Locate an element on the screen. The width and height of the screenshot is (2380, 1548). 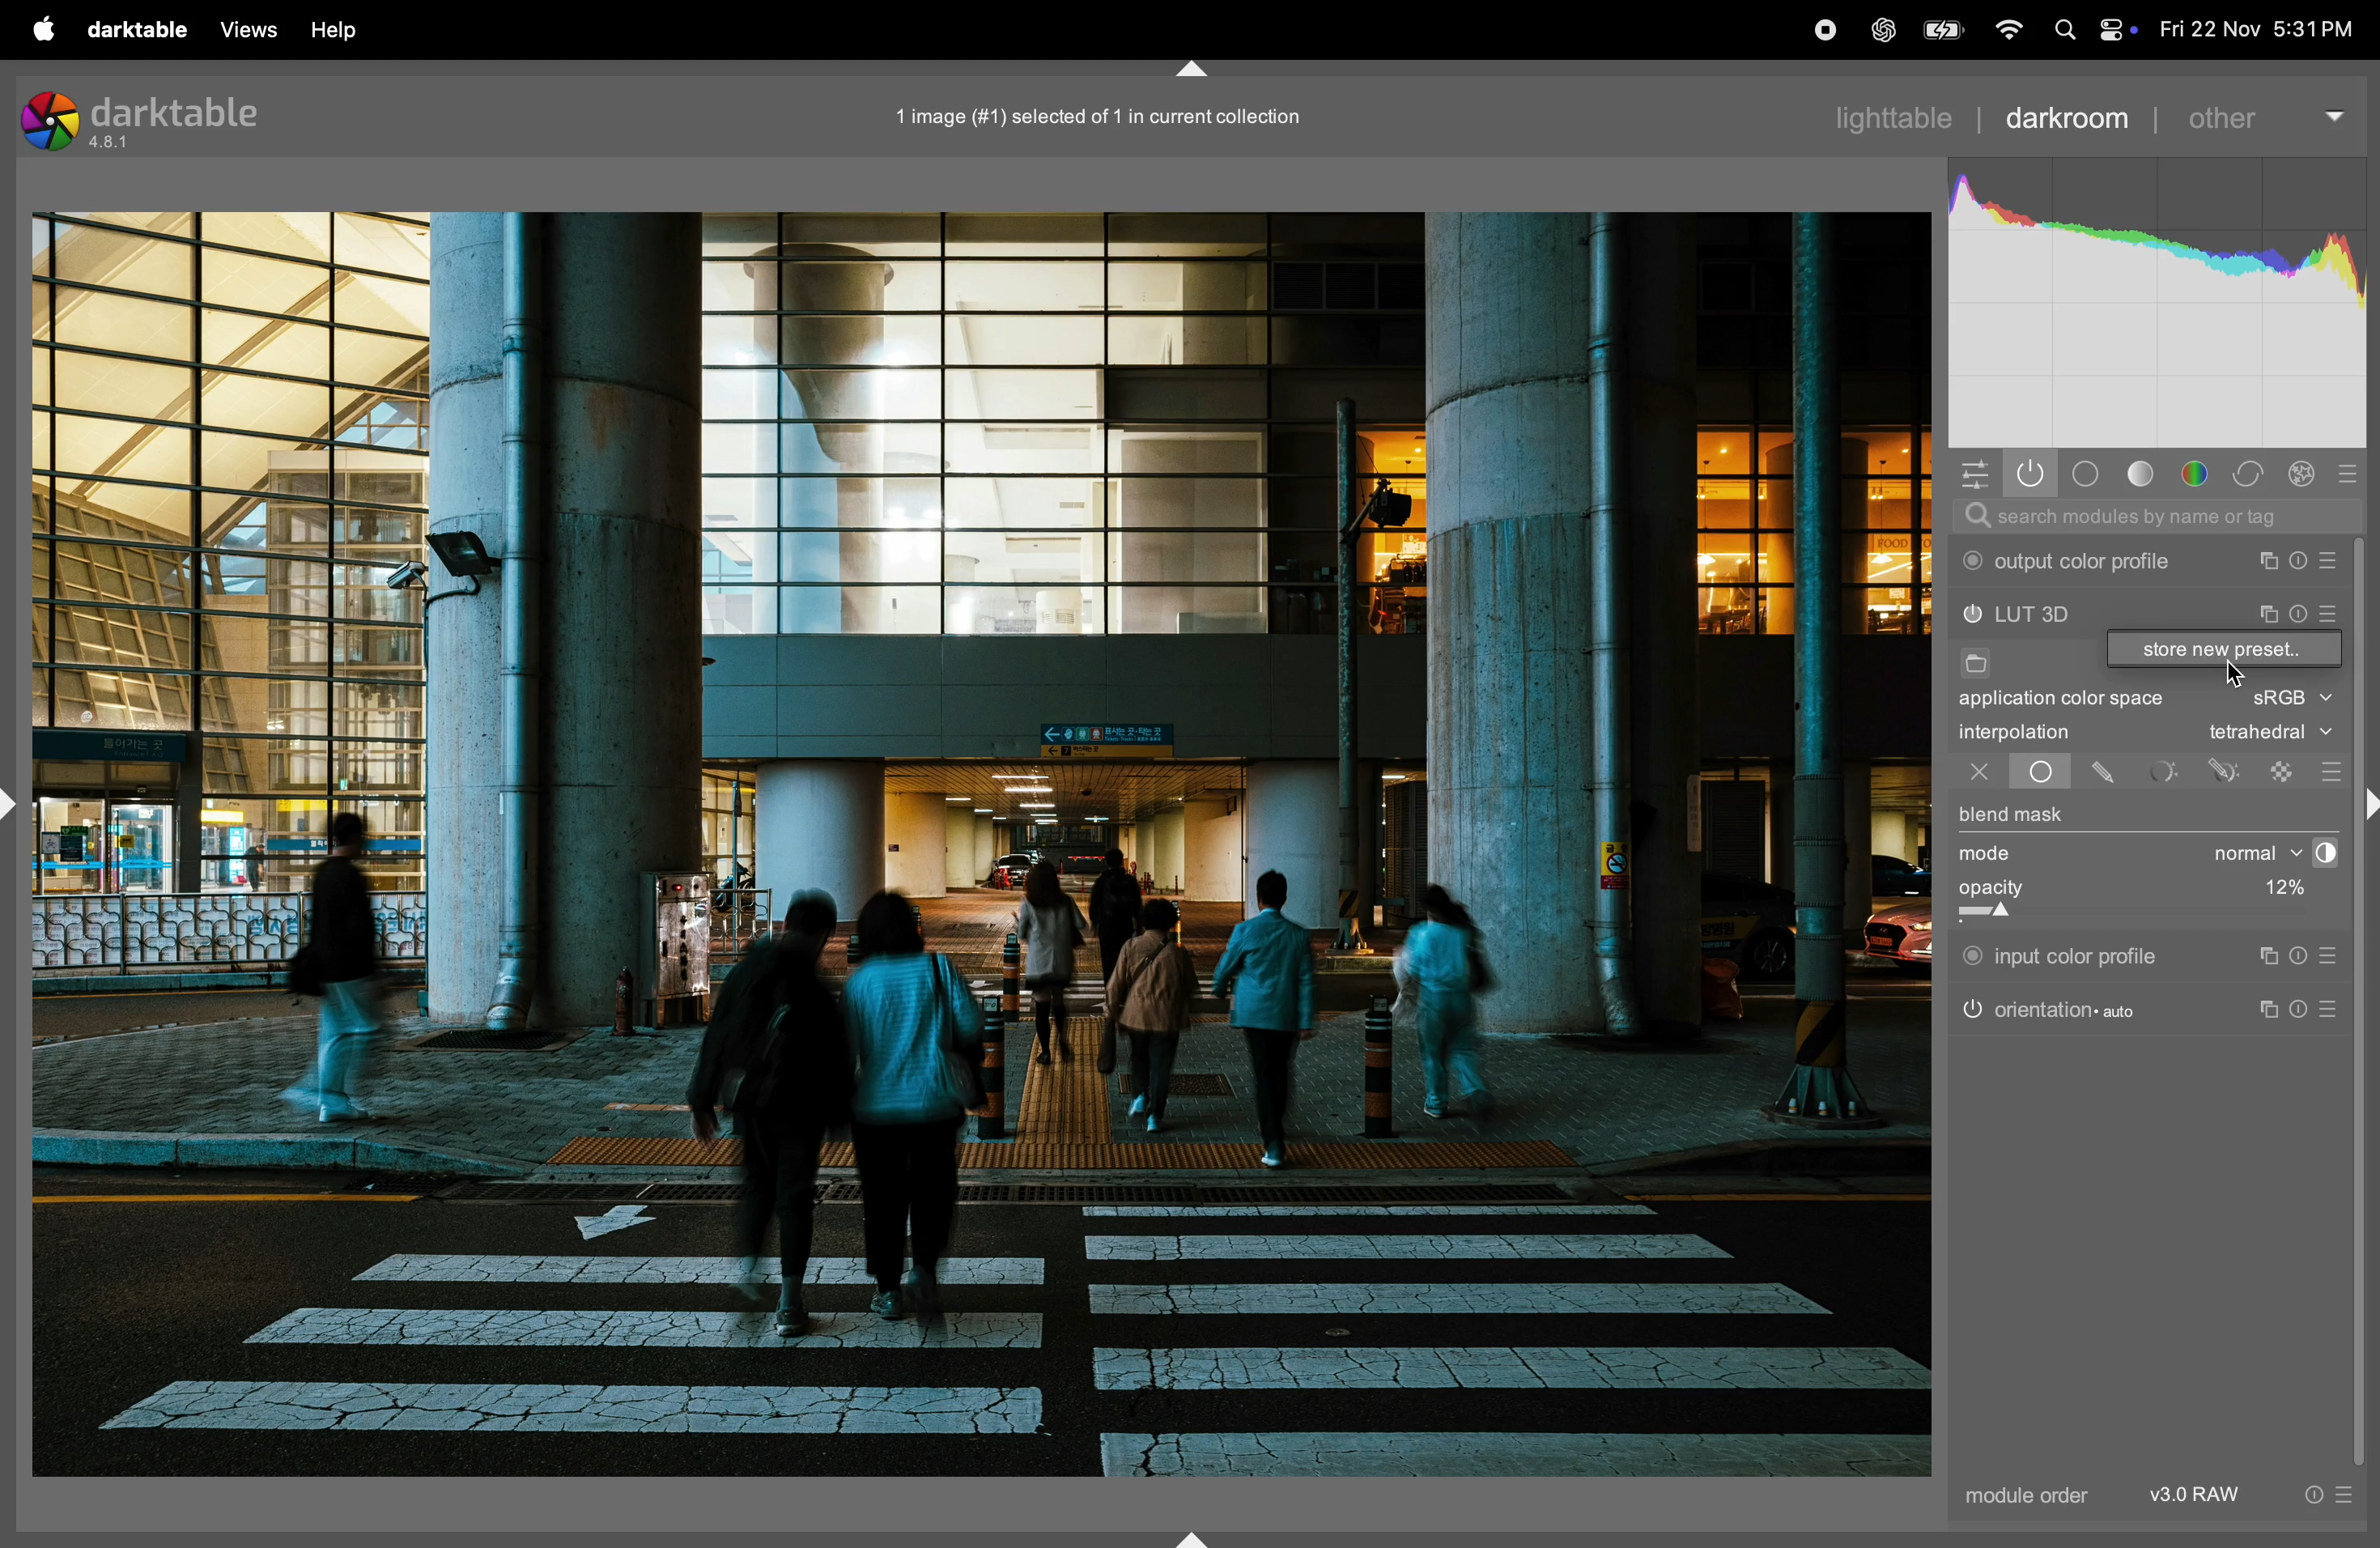
file is located at coordinates (1973, 666).